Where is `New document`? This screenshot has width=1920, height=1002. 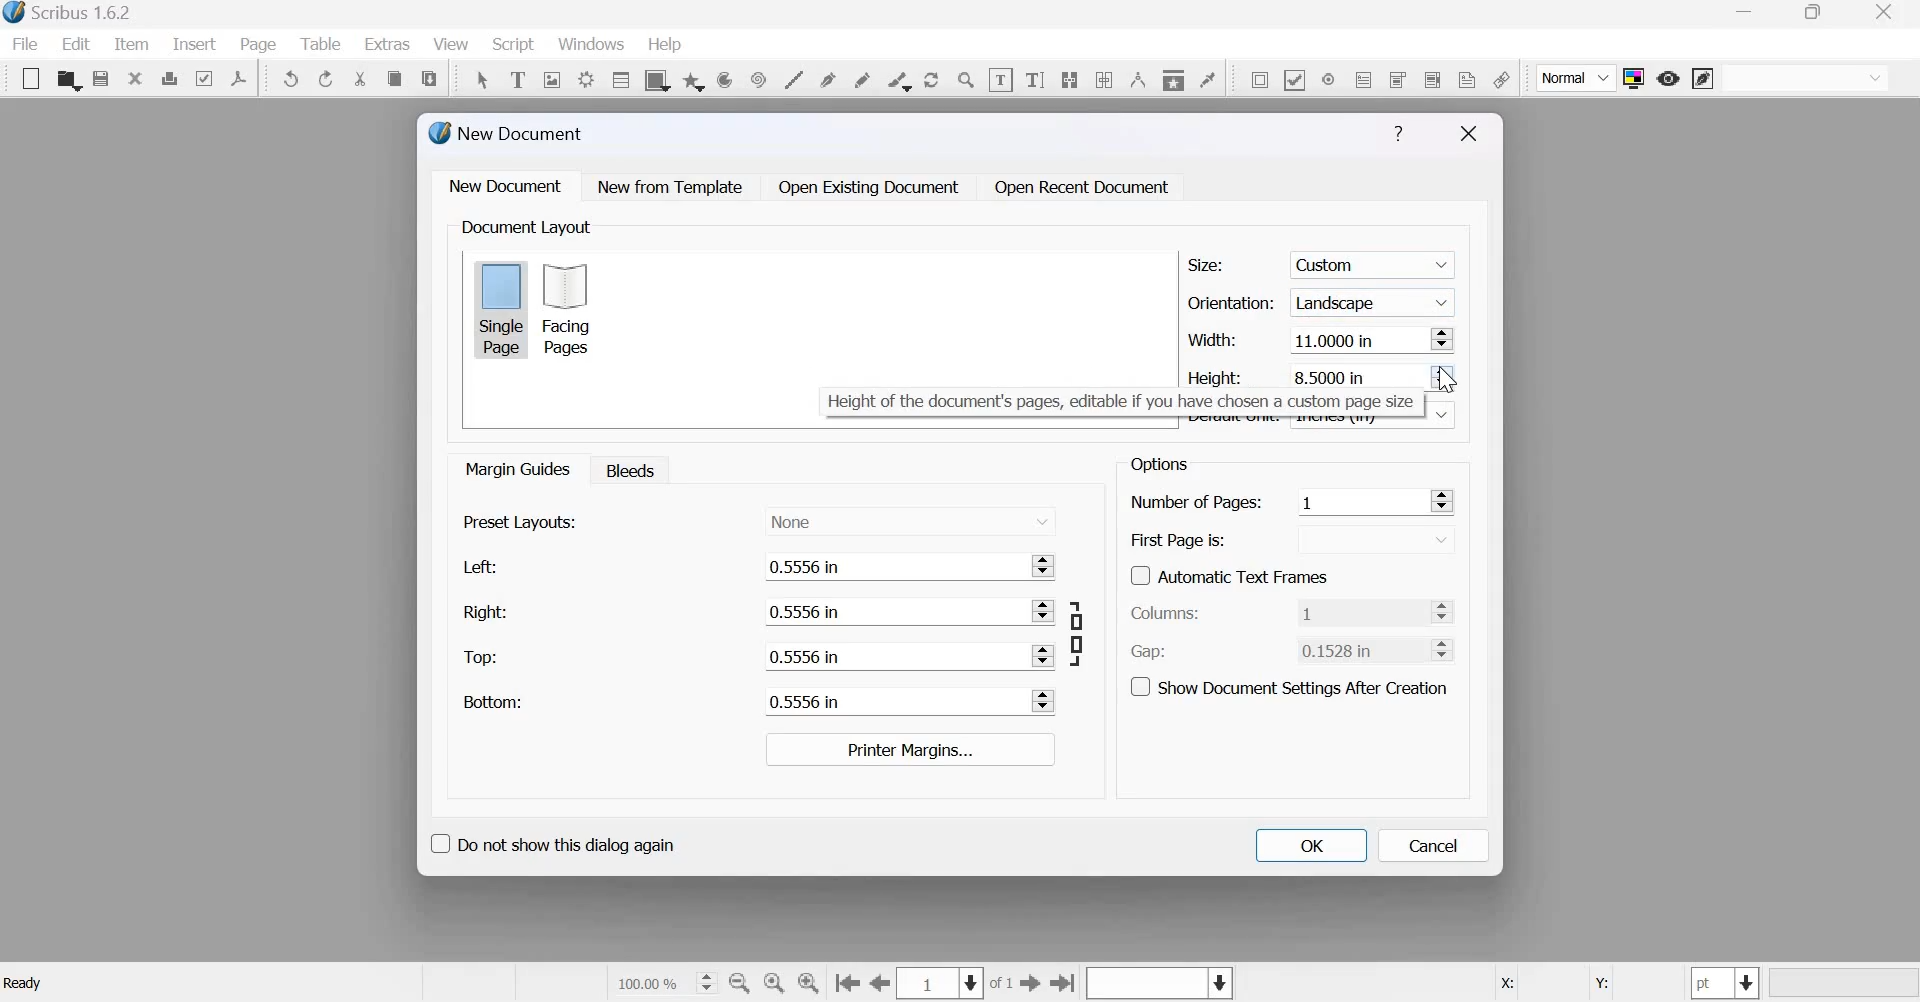 New document is located at coordinates (506, 185).